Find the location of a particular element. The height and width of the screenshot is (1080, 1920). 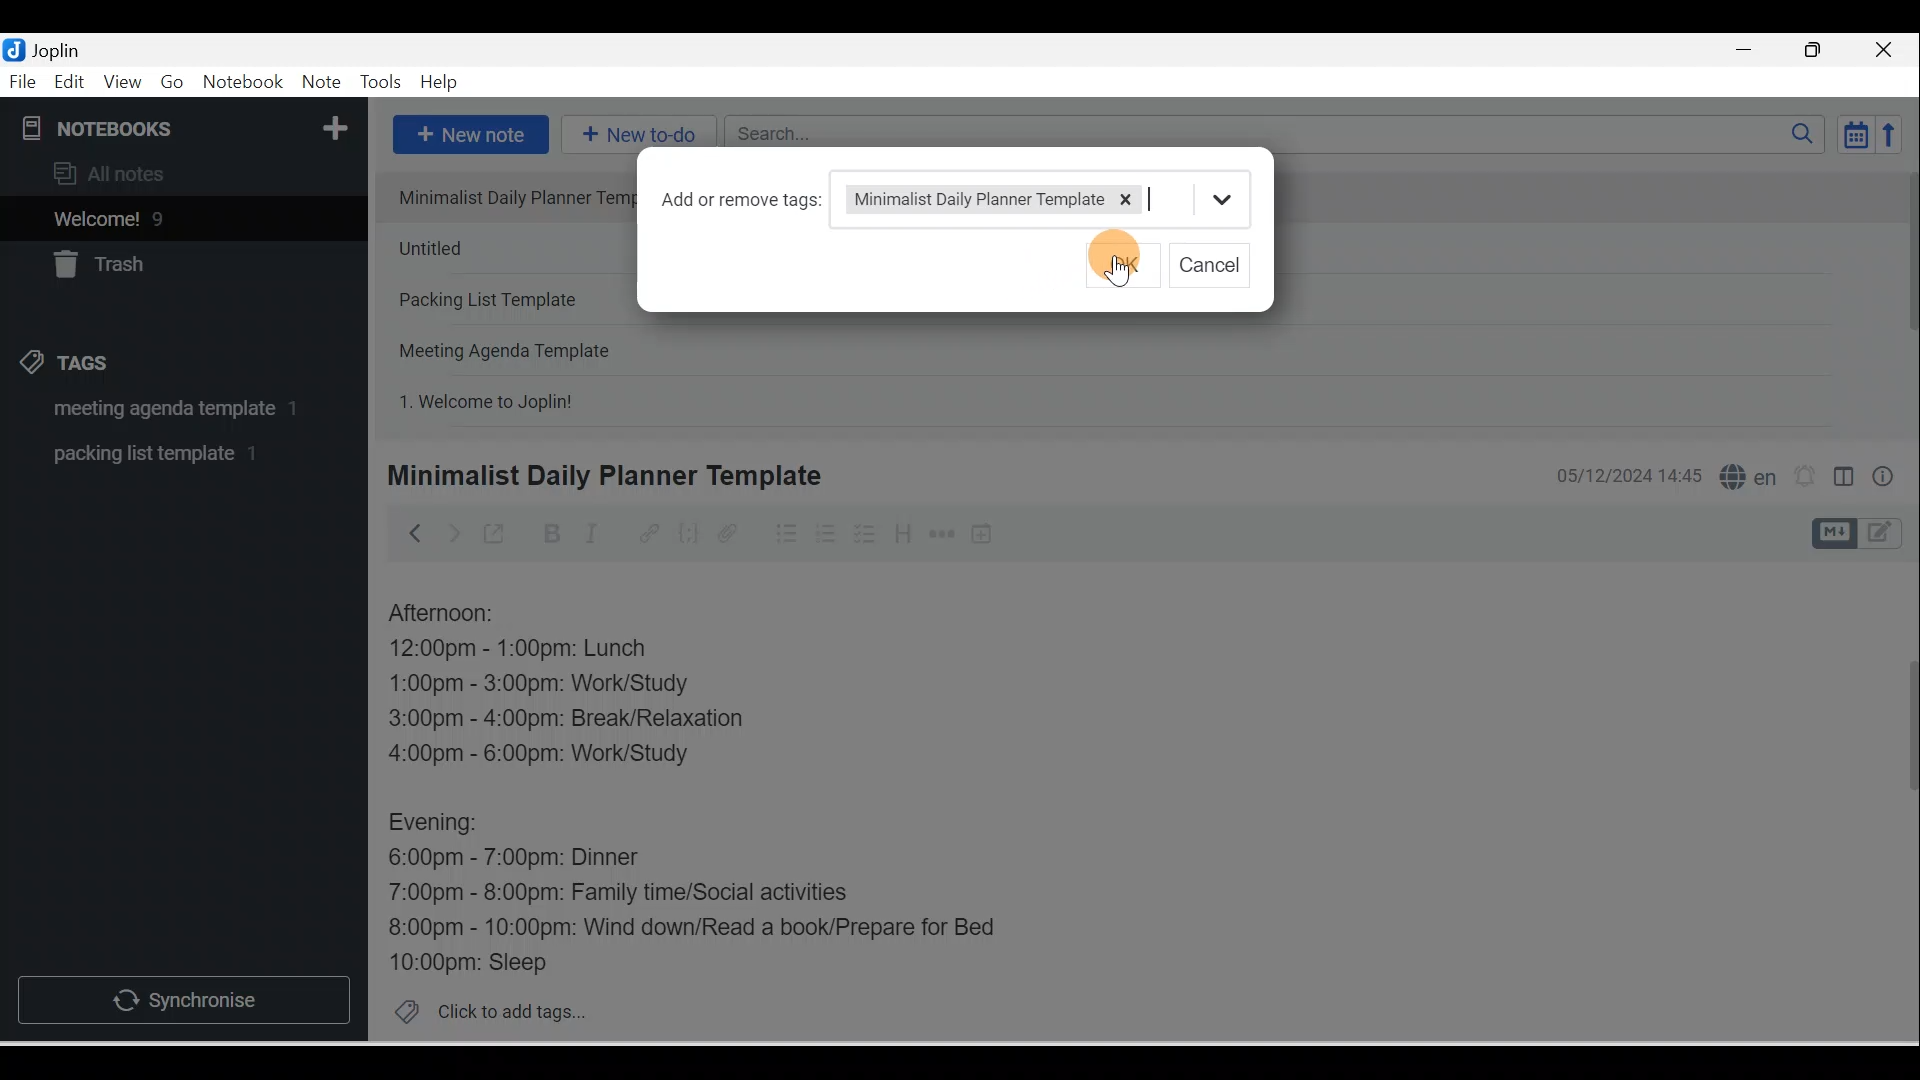

Tag 1 is located at coordinates (157, 410).